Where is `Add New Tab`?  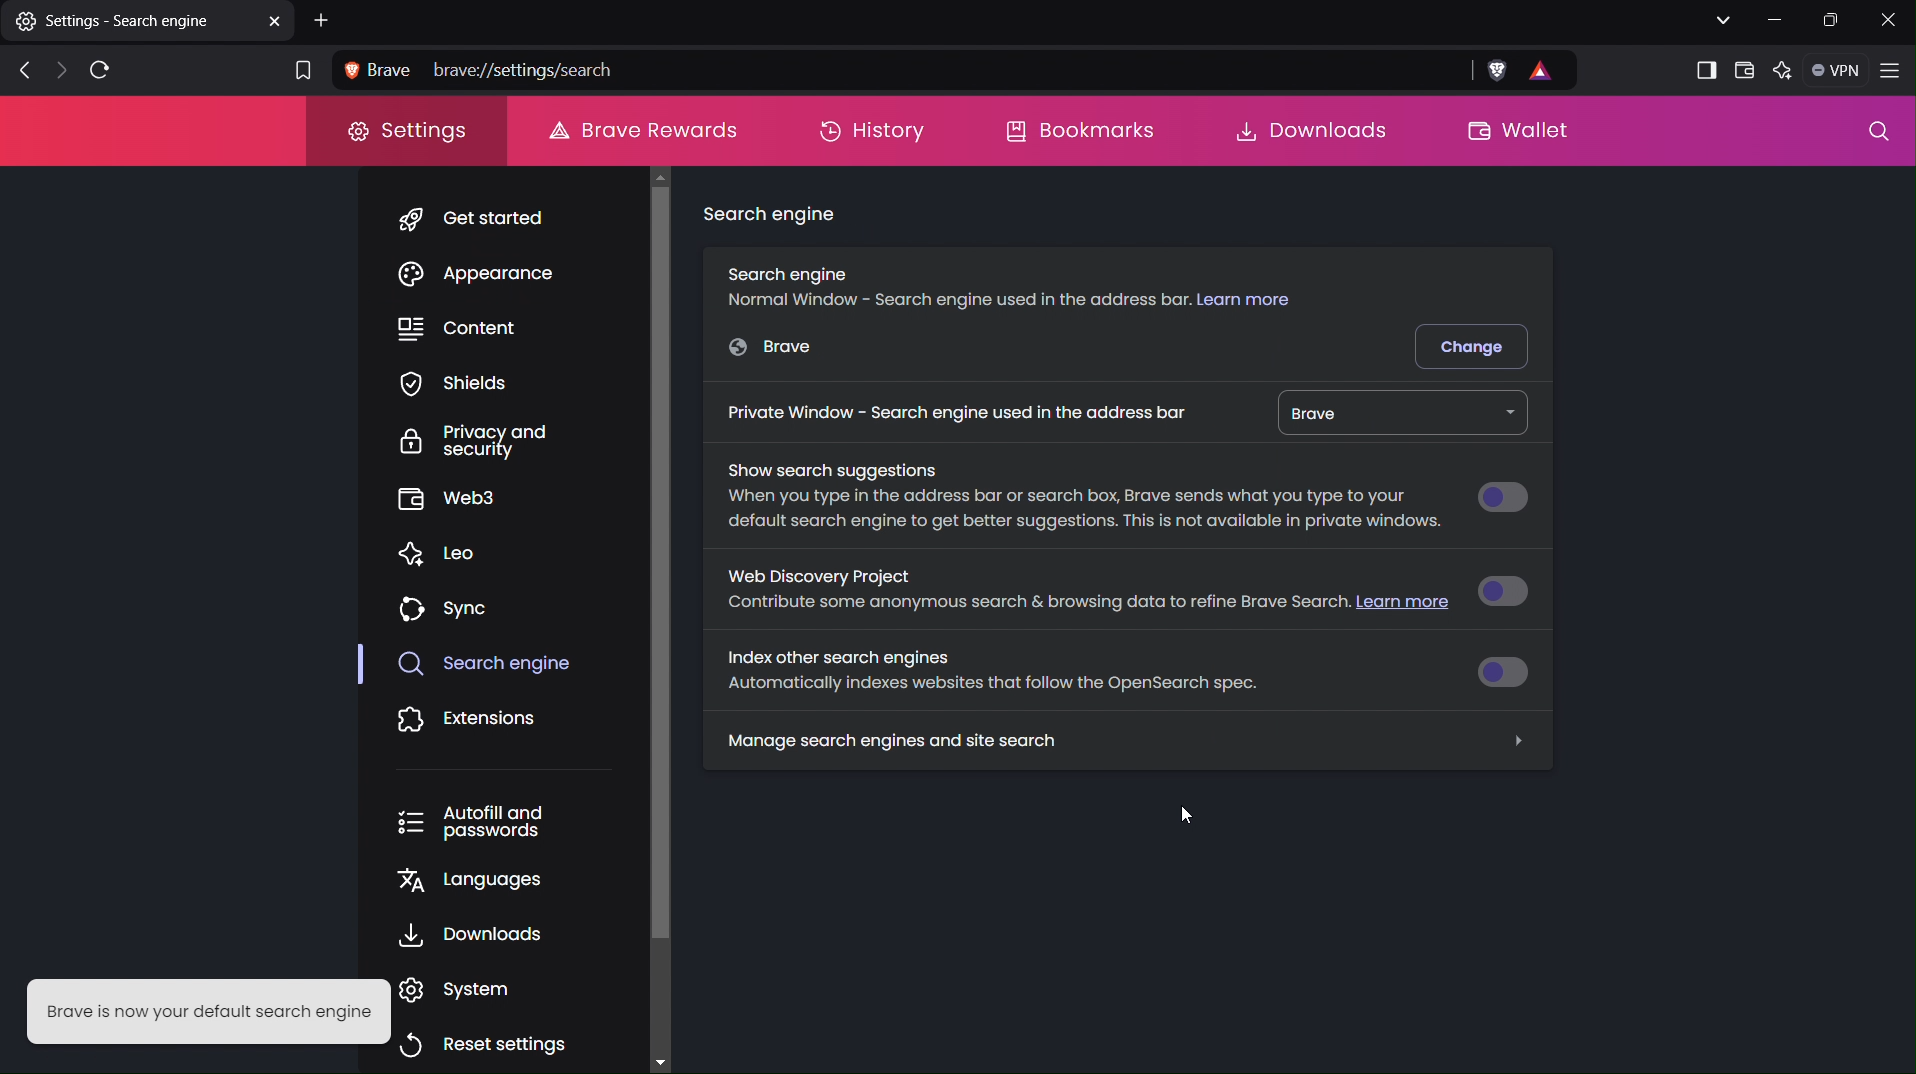
Add New Tab is located at coordinates (324, 21).